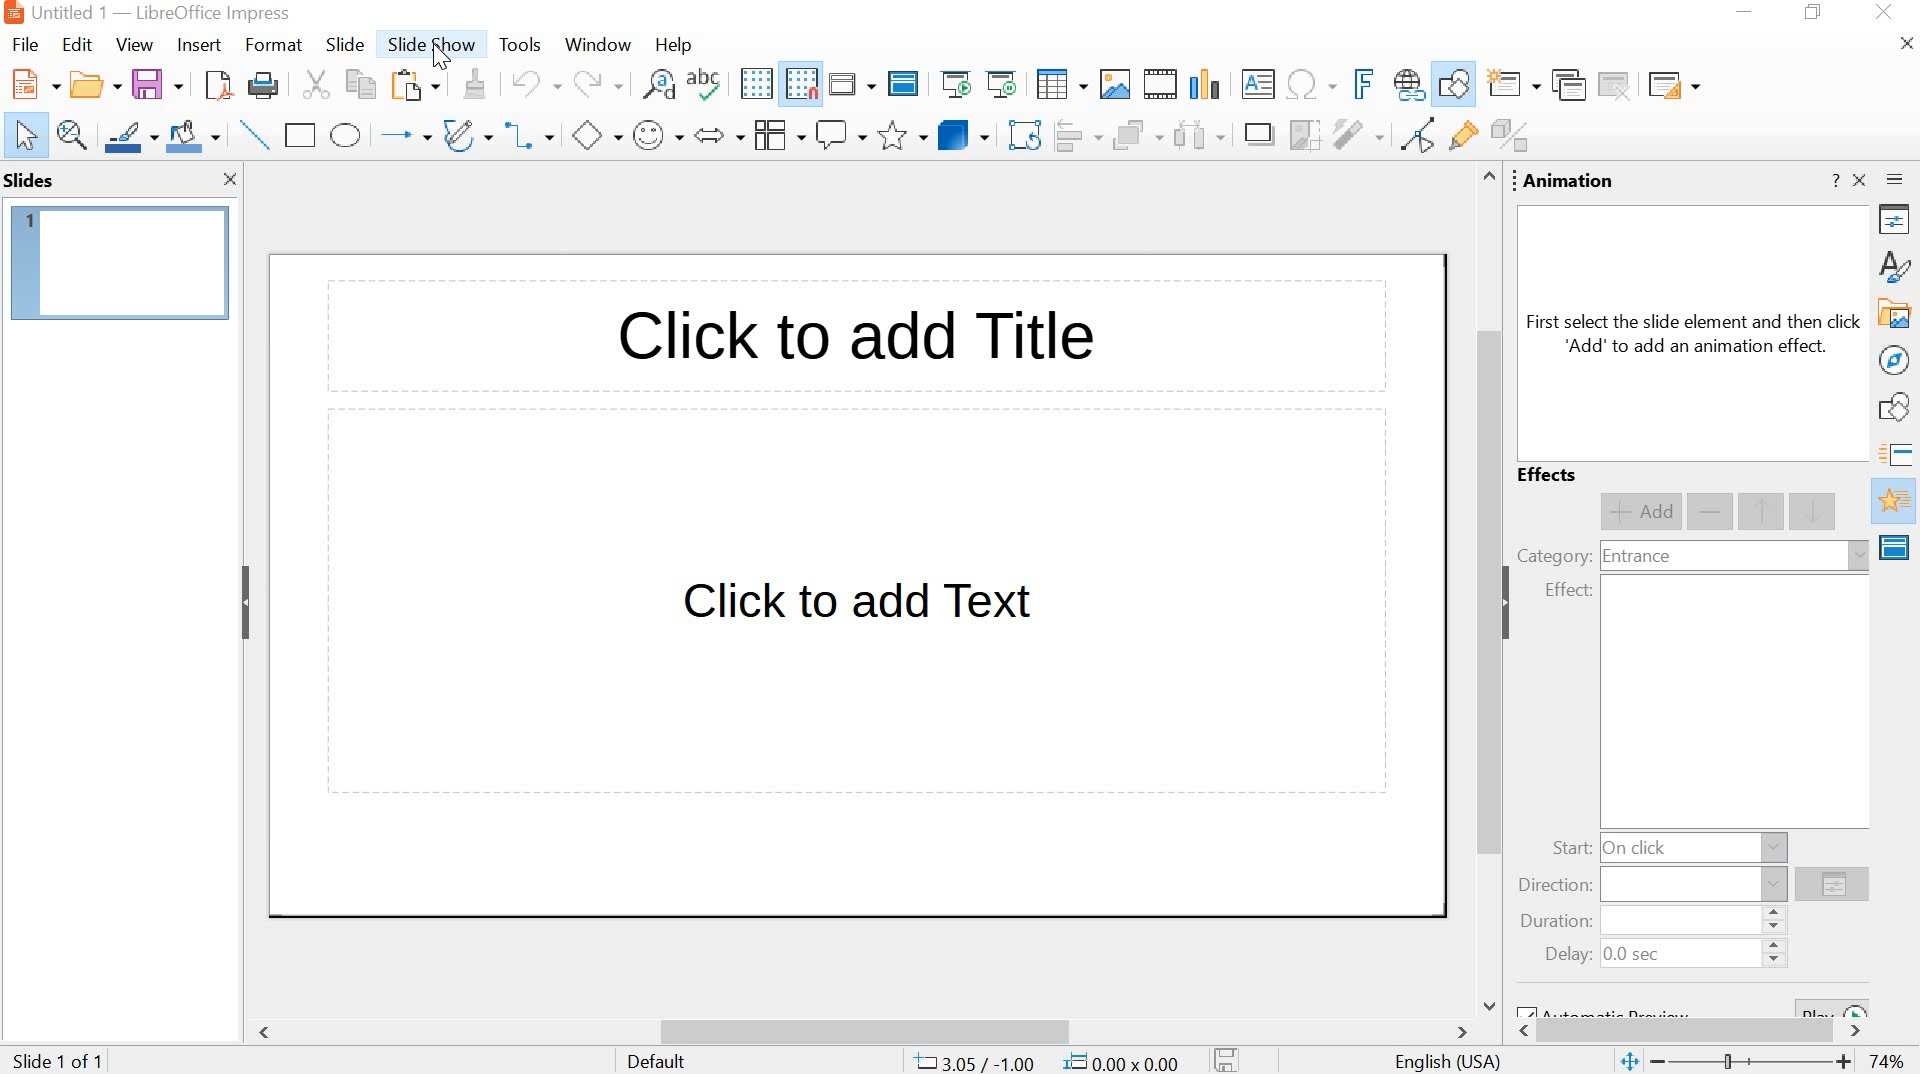 The width and height of the screenshot is (1920, 1074). Describe the element at coordinates (1413, 139) in the screenshot. I see `toggle point edit mode` at that location.